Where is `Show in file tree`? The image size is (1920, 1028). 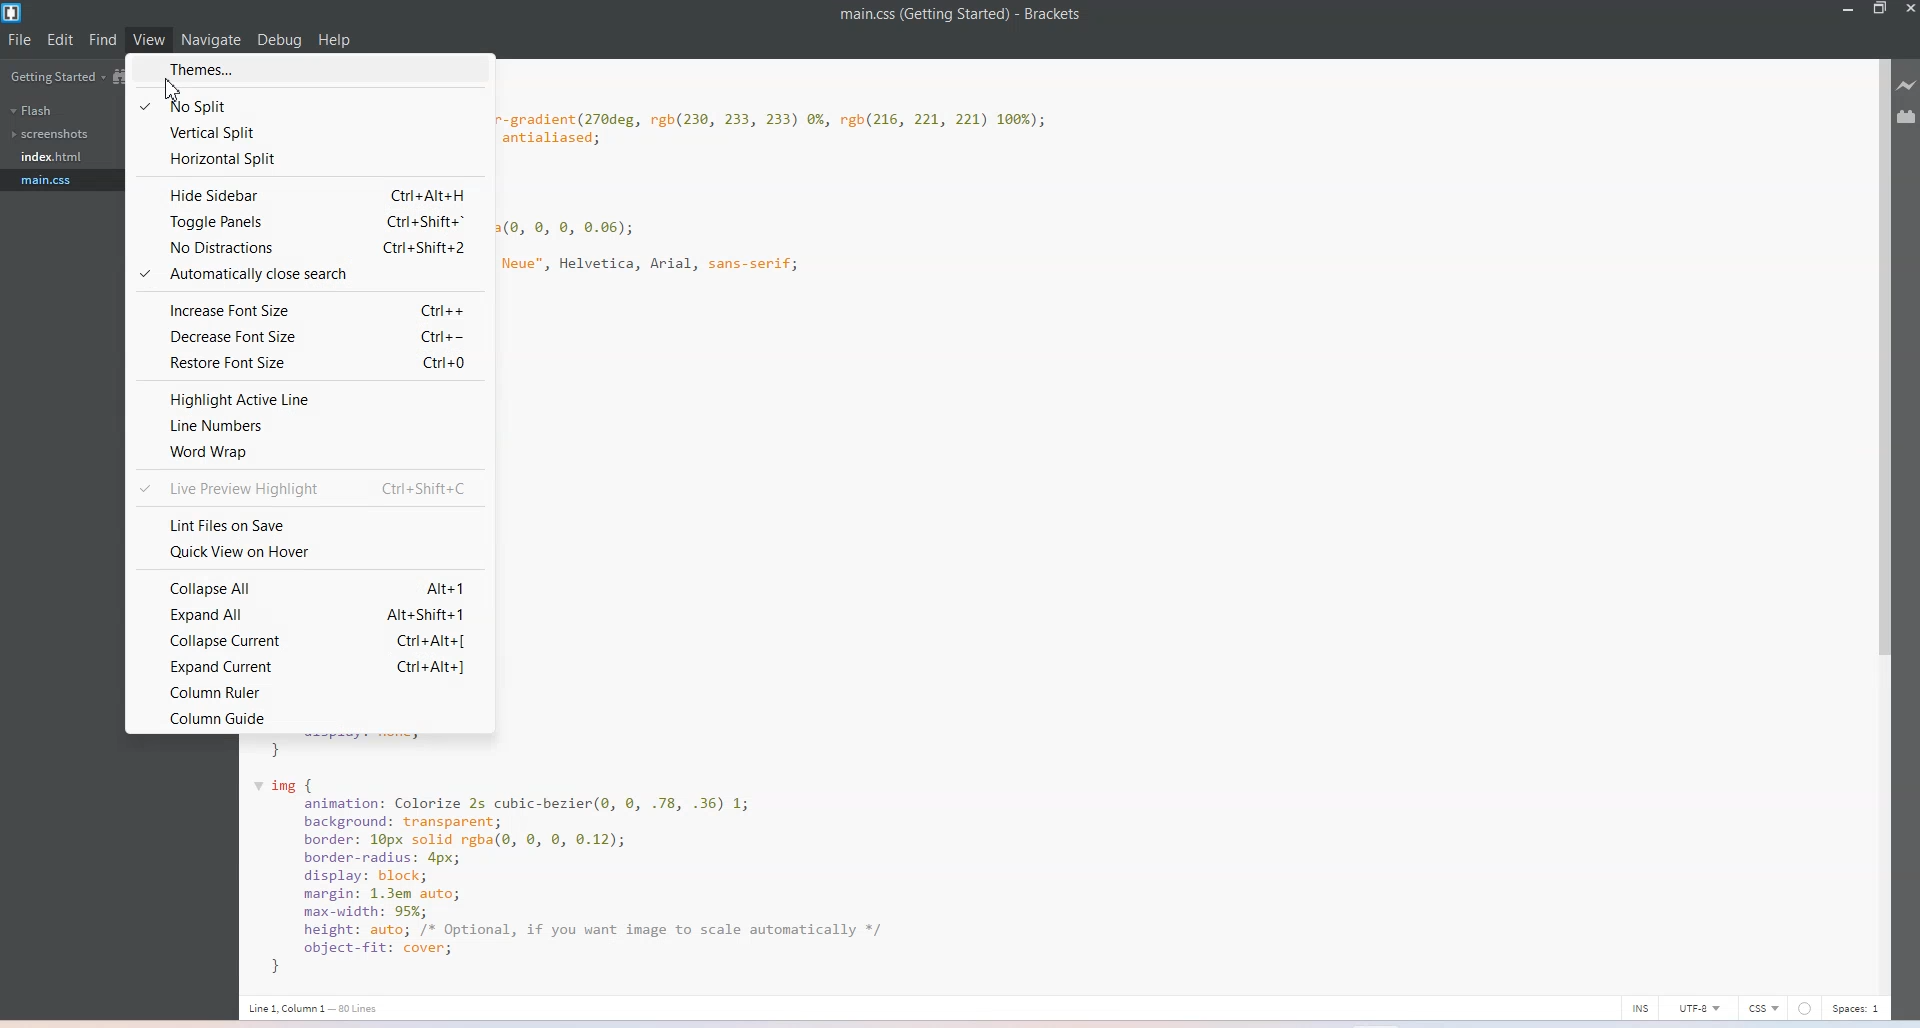 Show in file tree is located at coordinates (121, 77).